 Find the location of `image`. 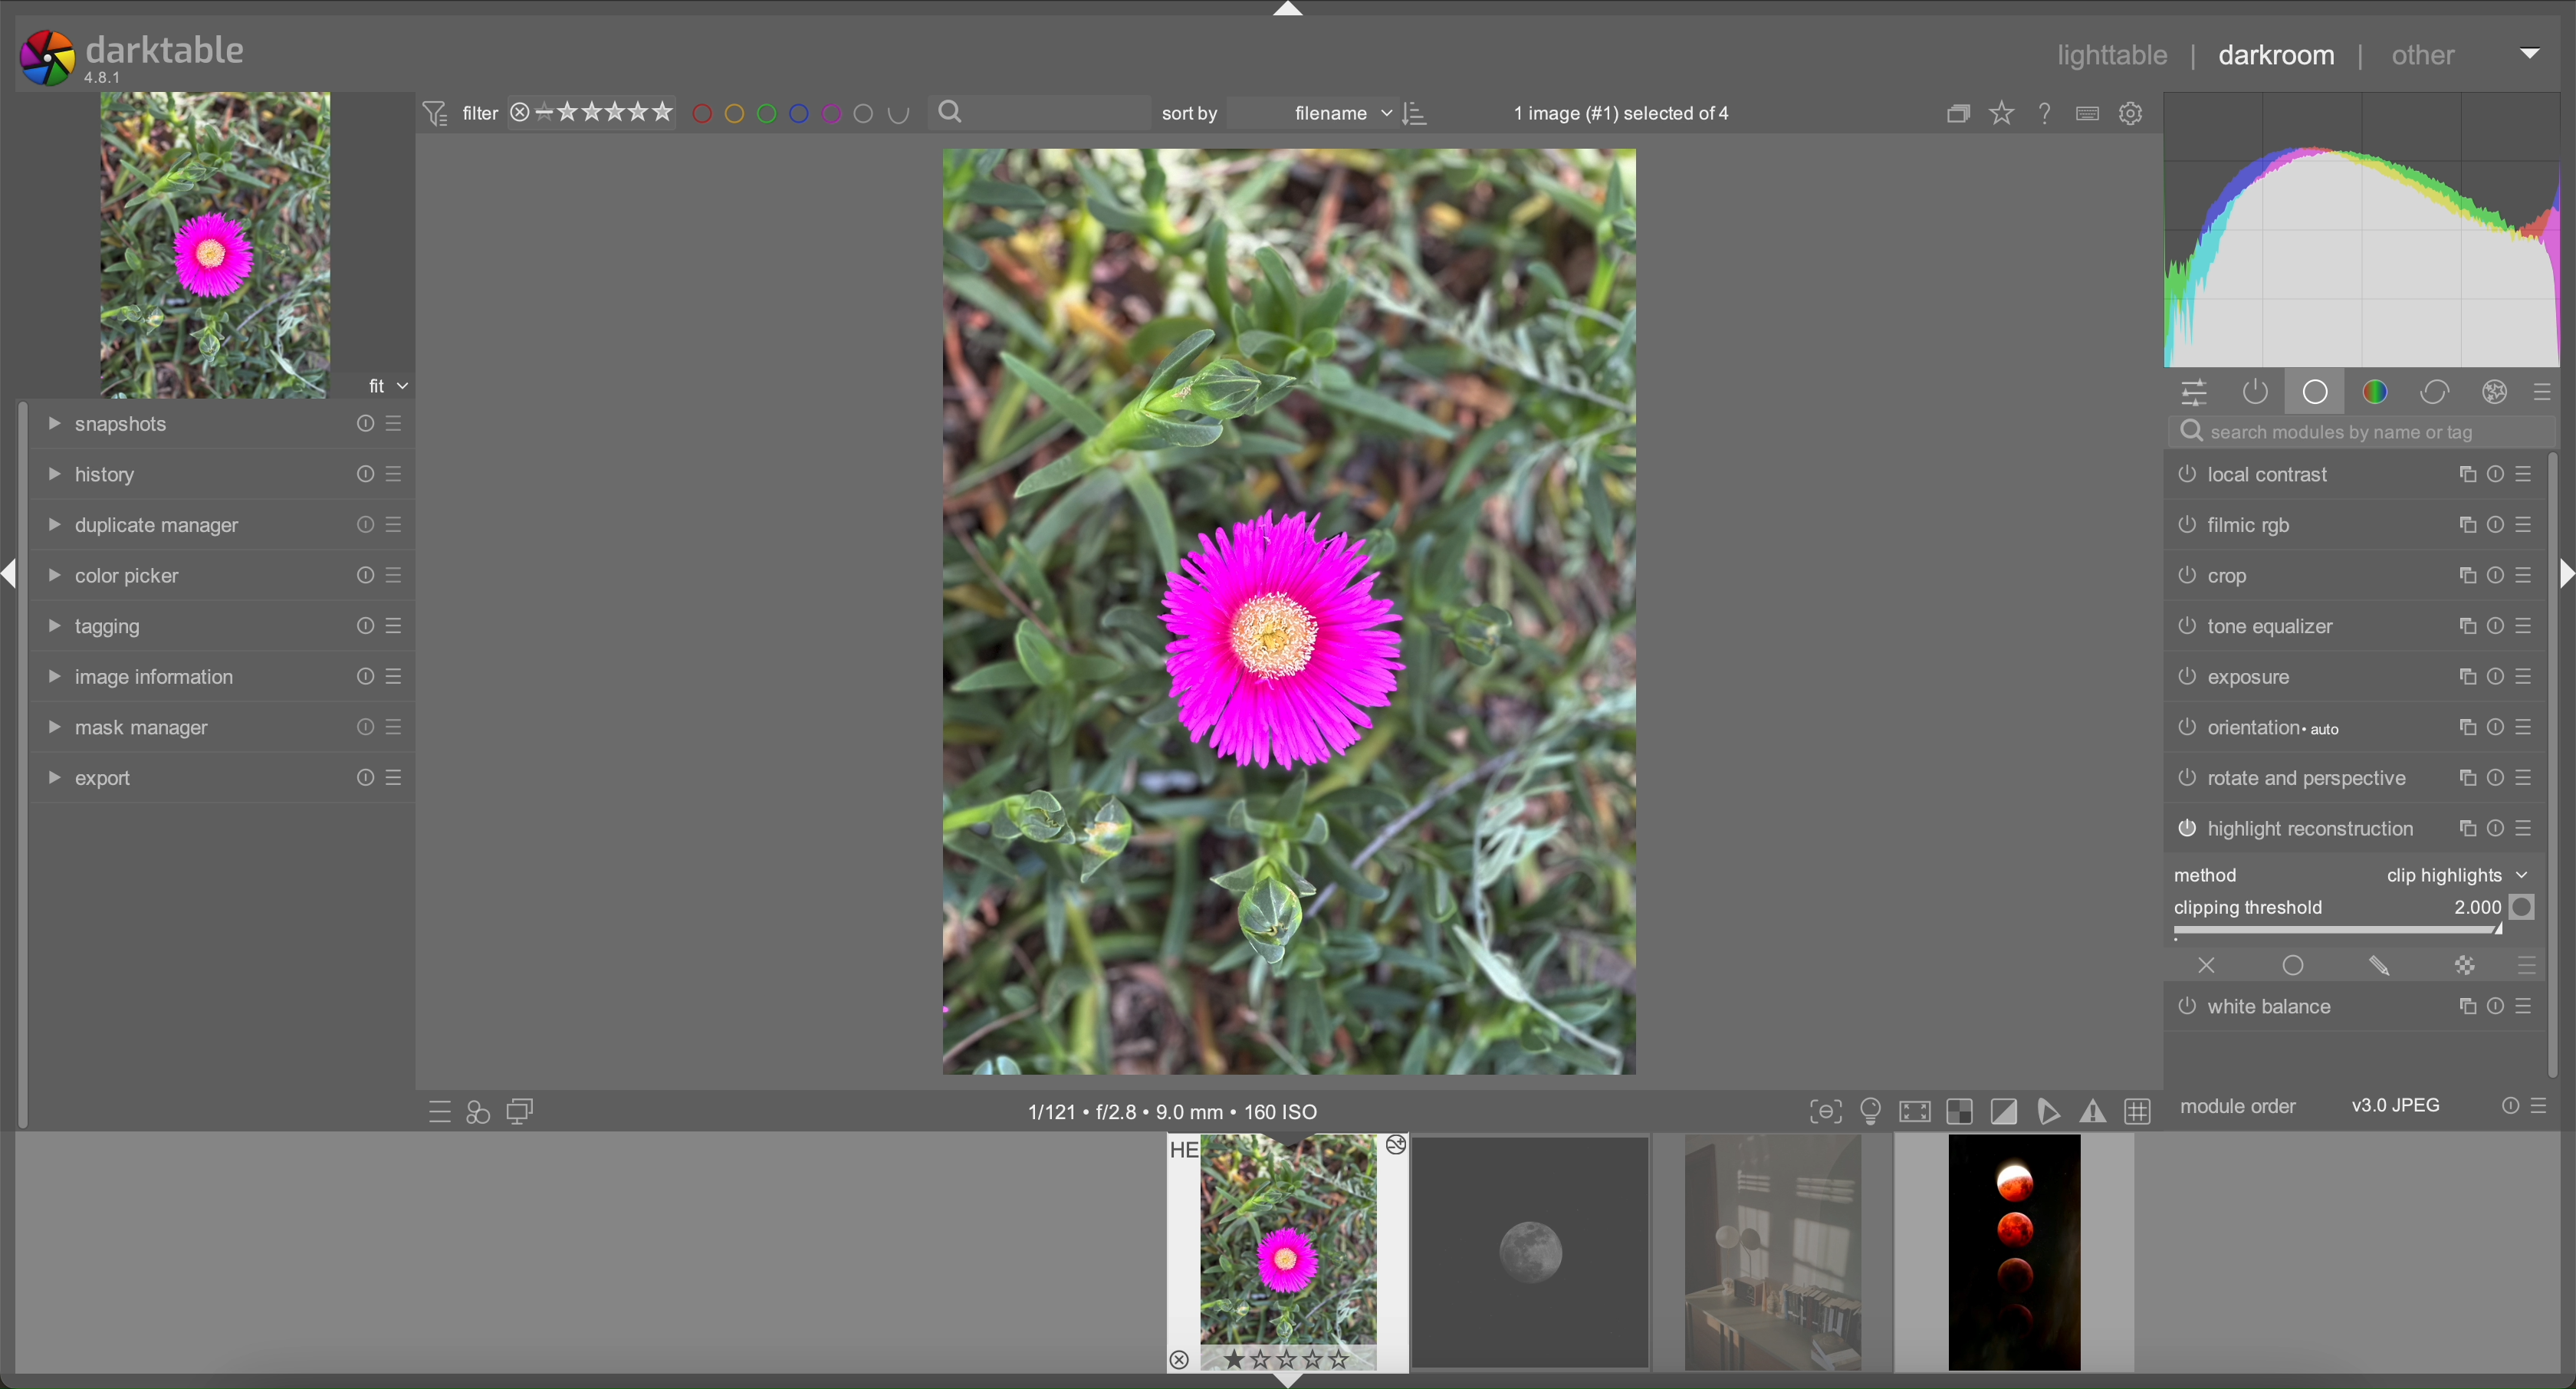

image is located at coordinates (219, 245).